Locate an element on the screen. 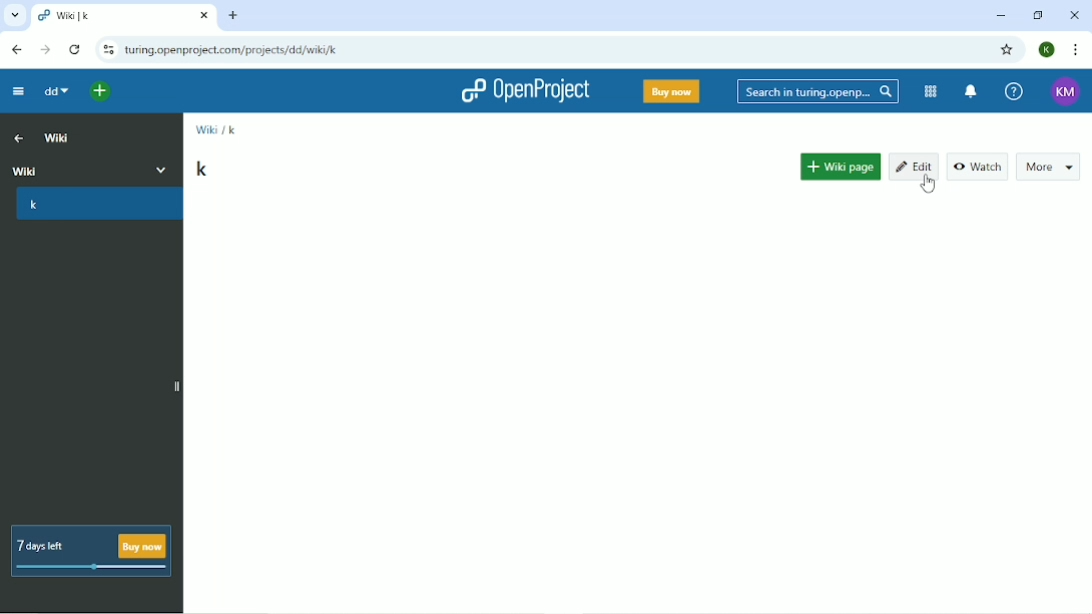  Buy now is located at coordinates (671, 91).